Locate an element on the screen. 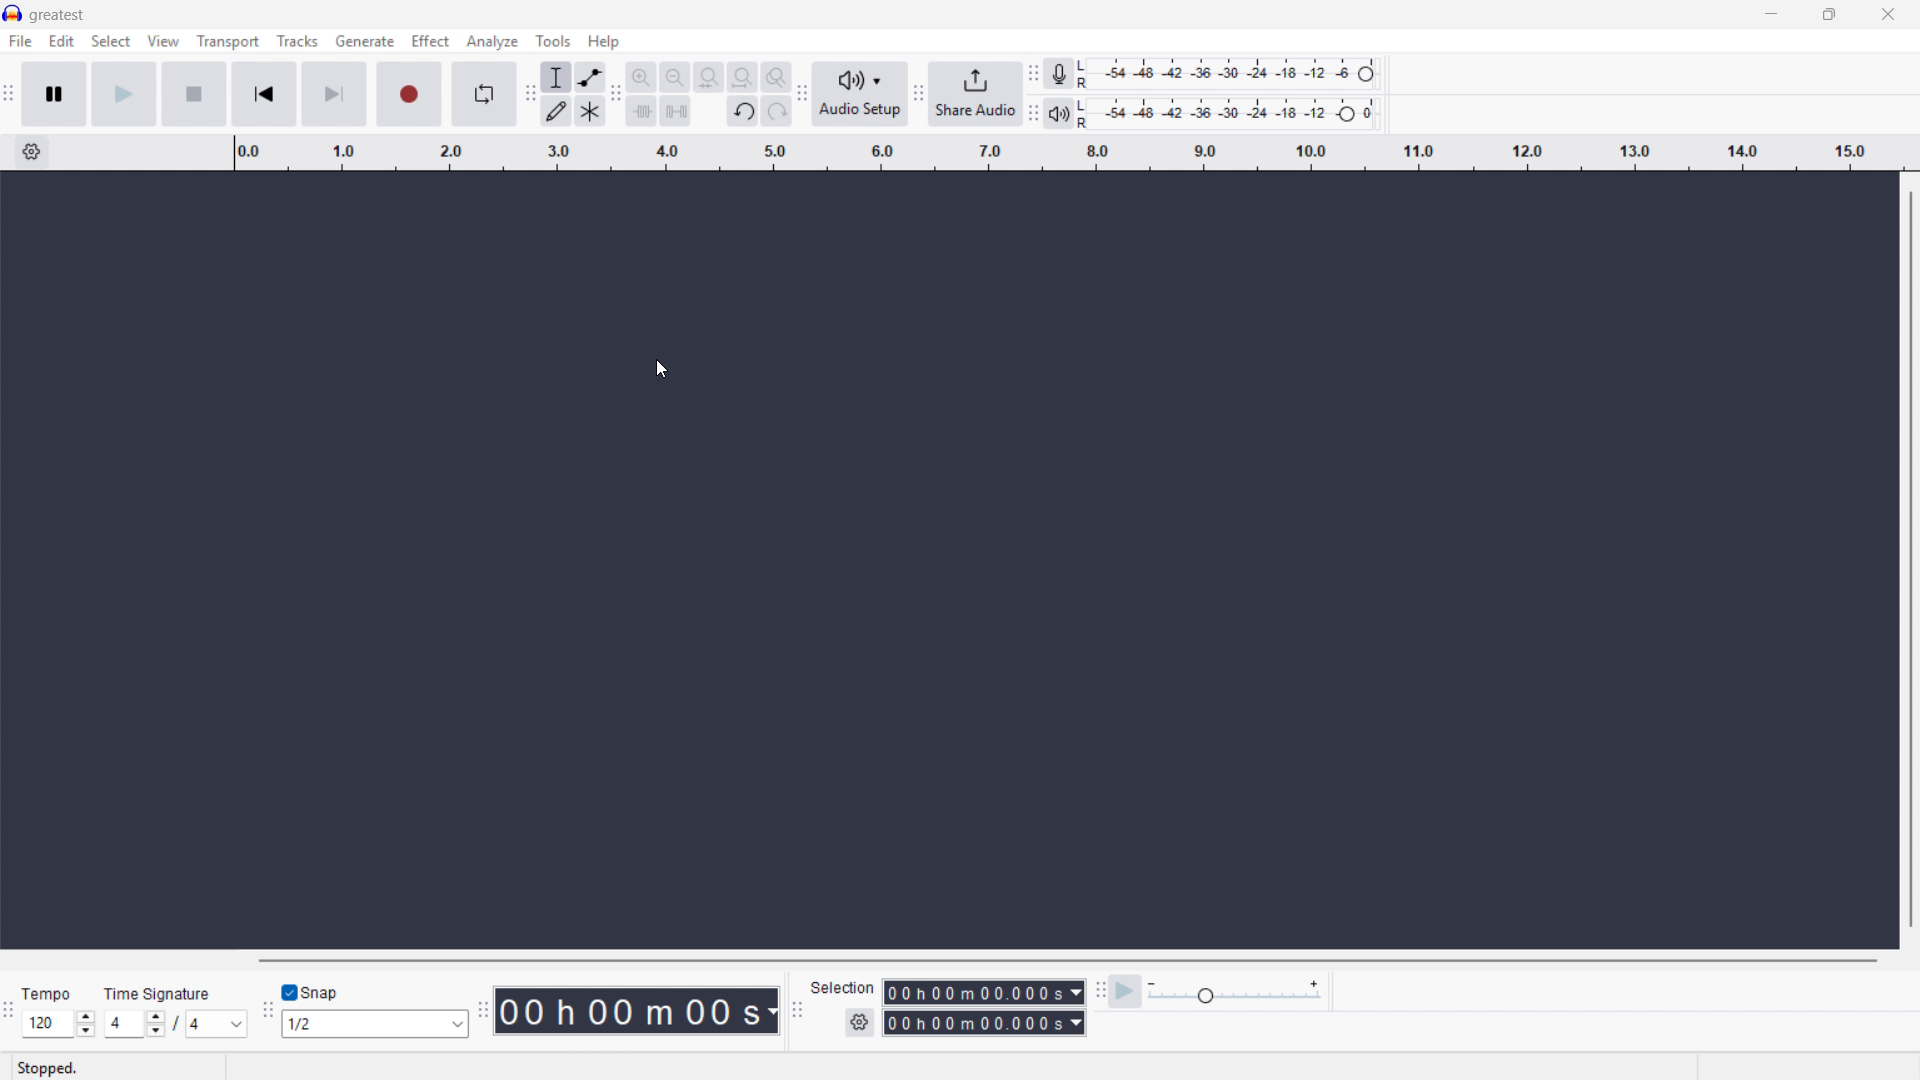 The width and height of the screenshot is (1920, 1080). Edit  is located at coordinates (62, 41).